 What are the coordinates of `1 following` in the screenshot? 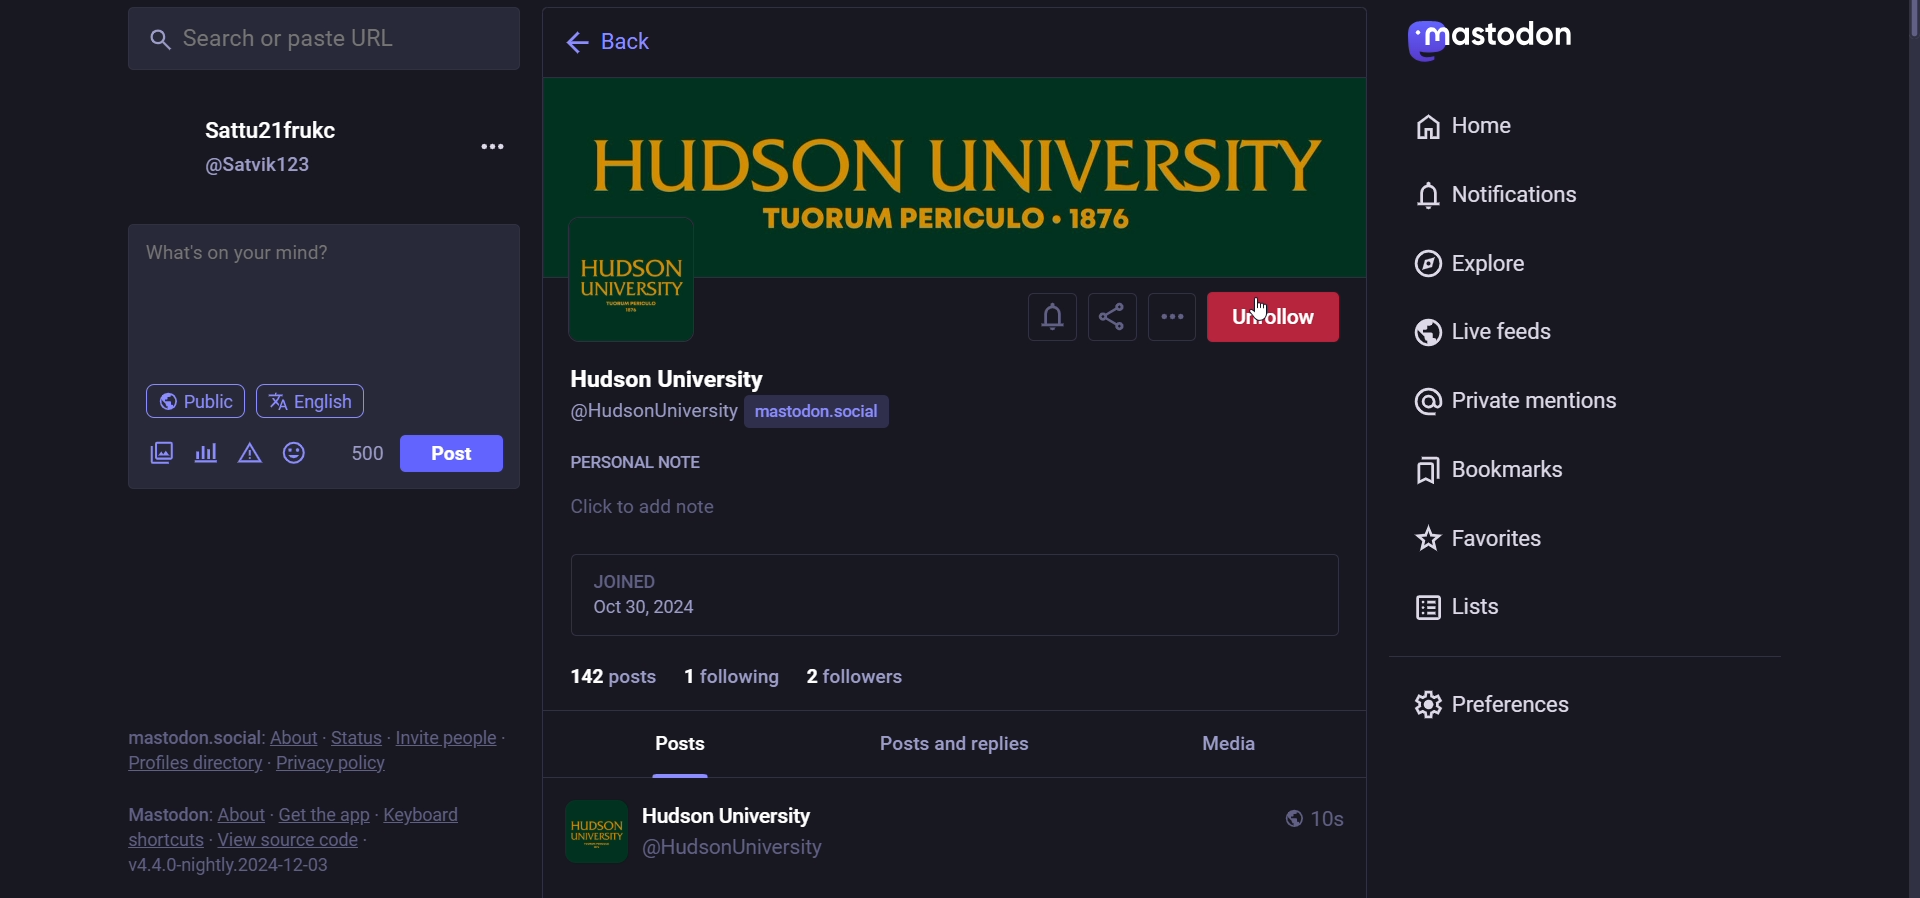 It's located at (734, 678).